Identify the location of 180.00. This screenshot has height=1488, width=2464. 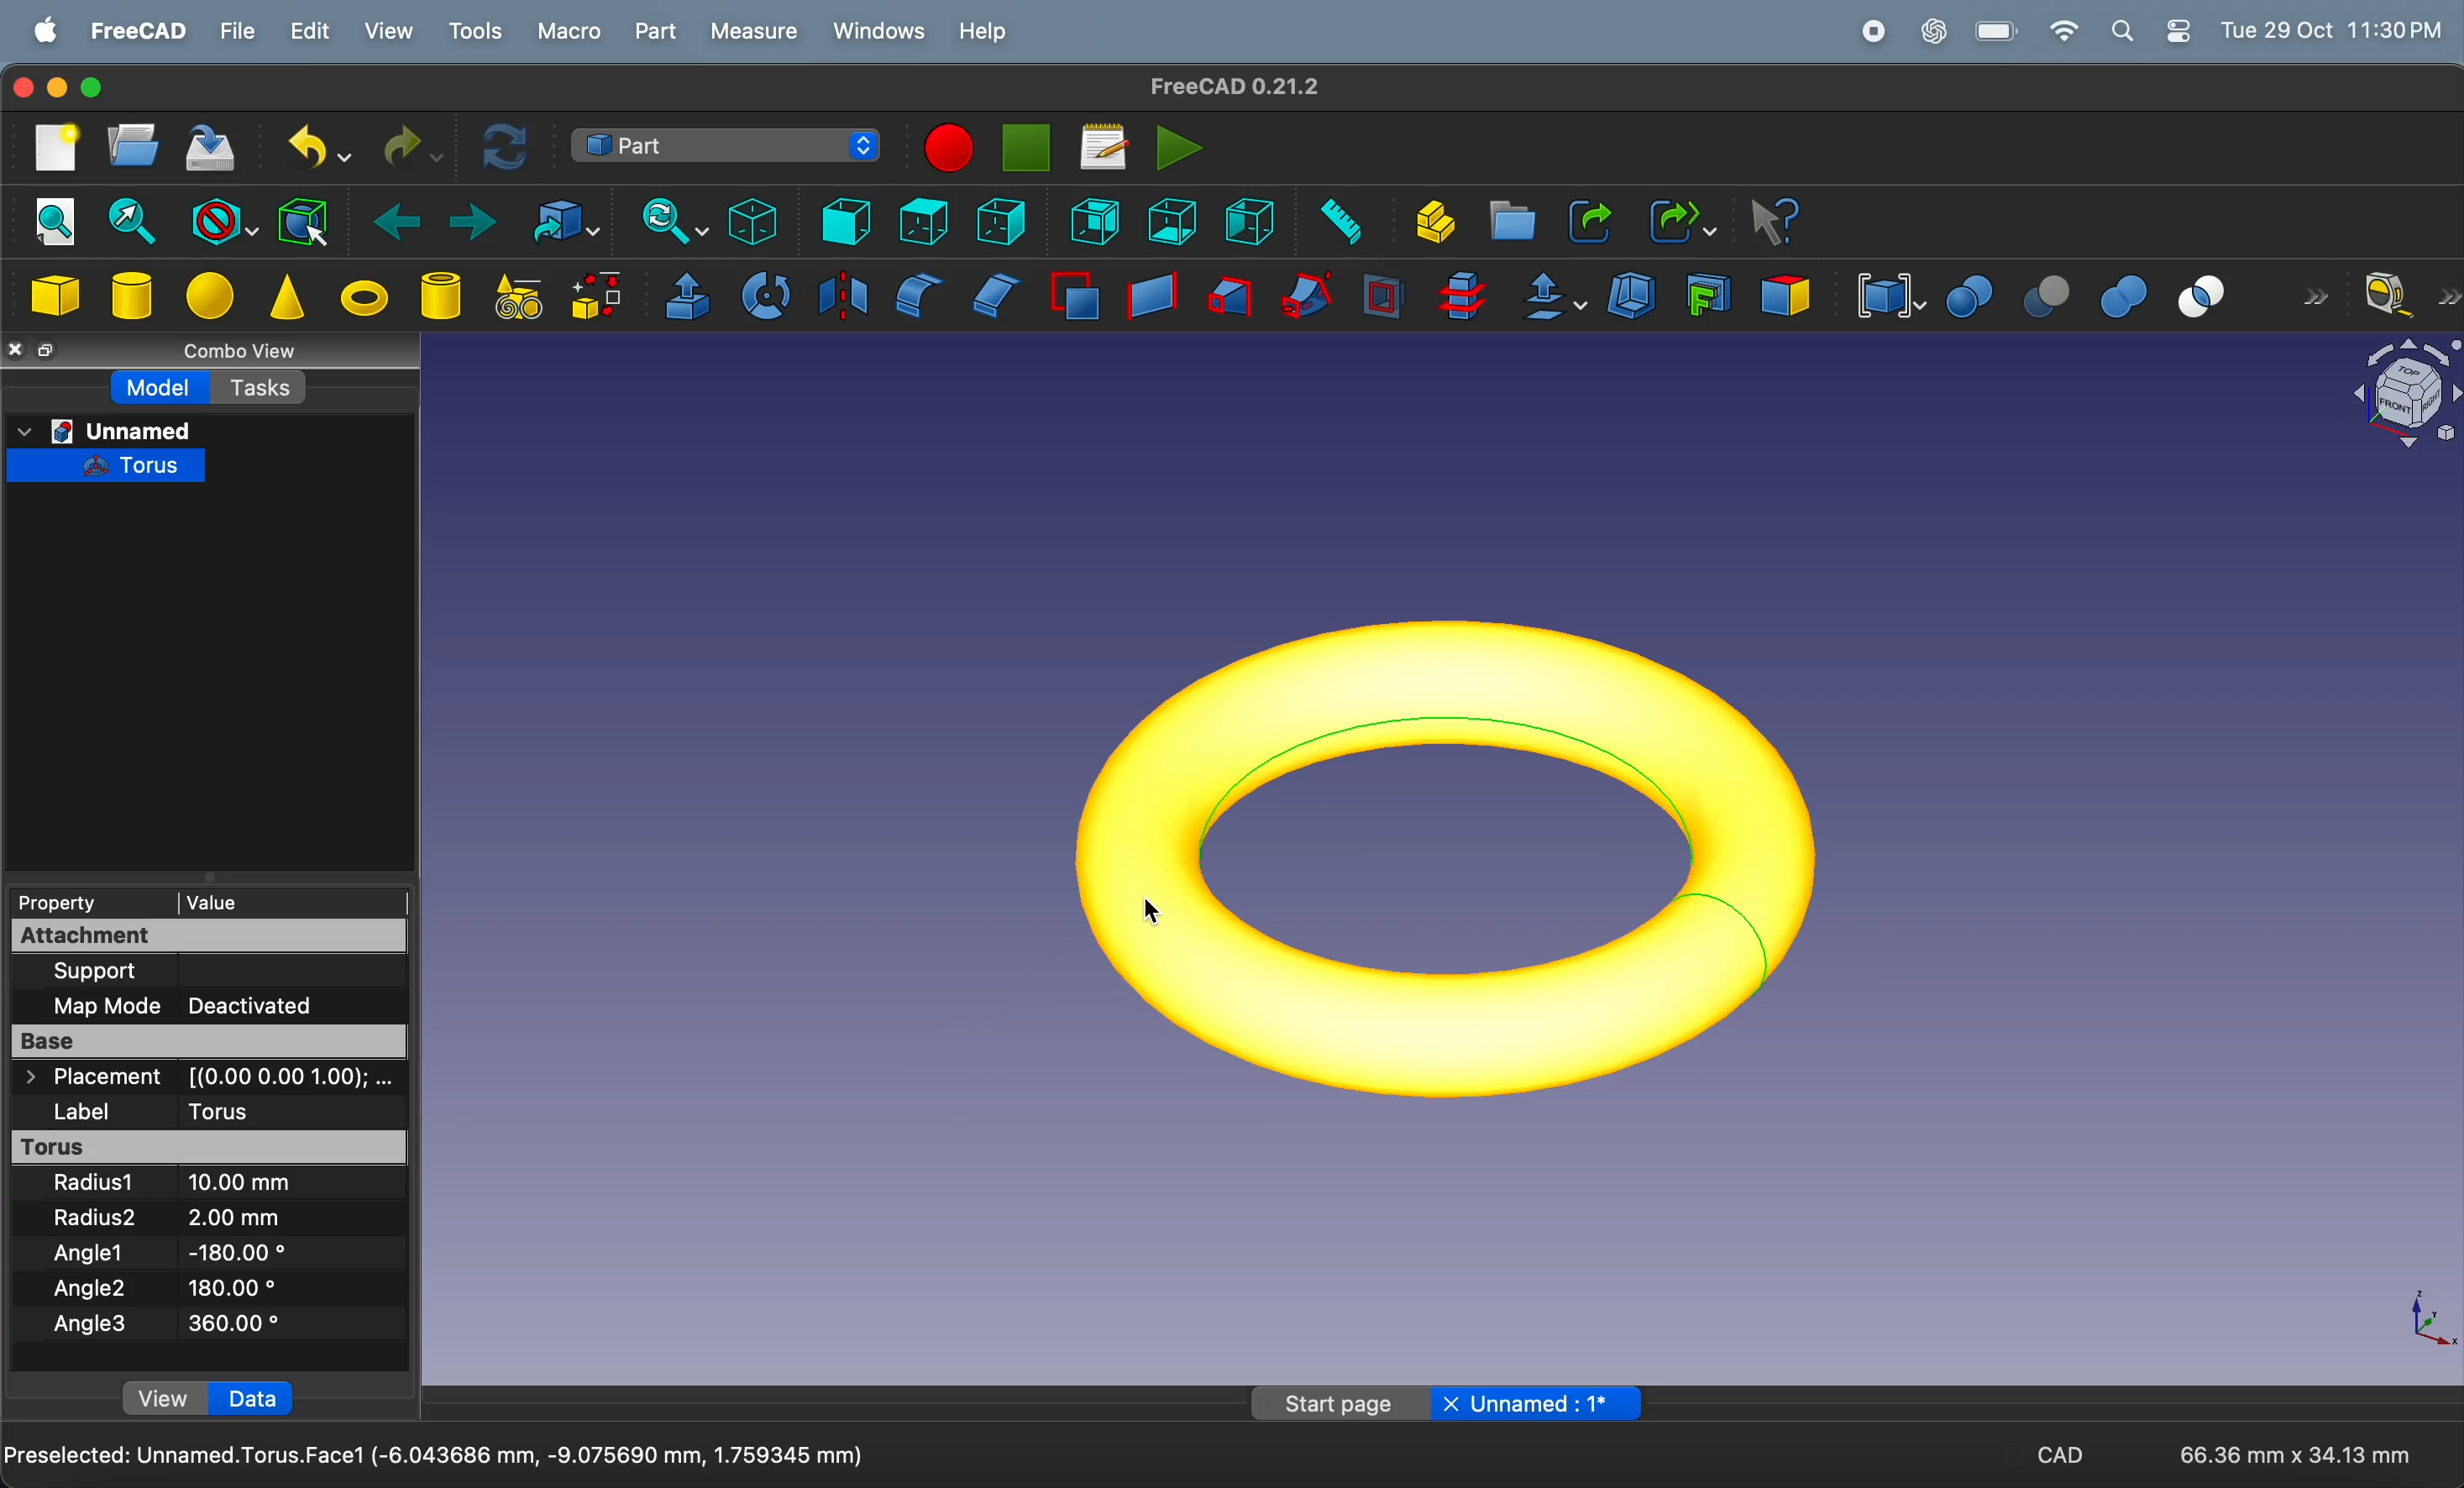
(233, 1286).